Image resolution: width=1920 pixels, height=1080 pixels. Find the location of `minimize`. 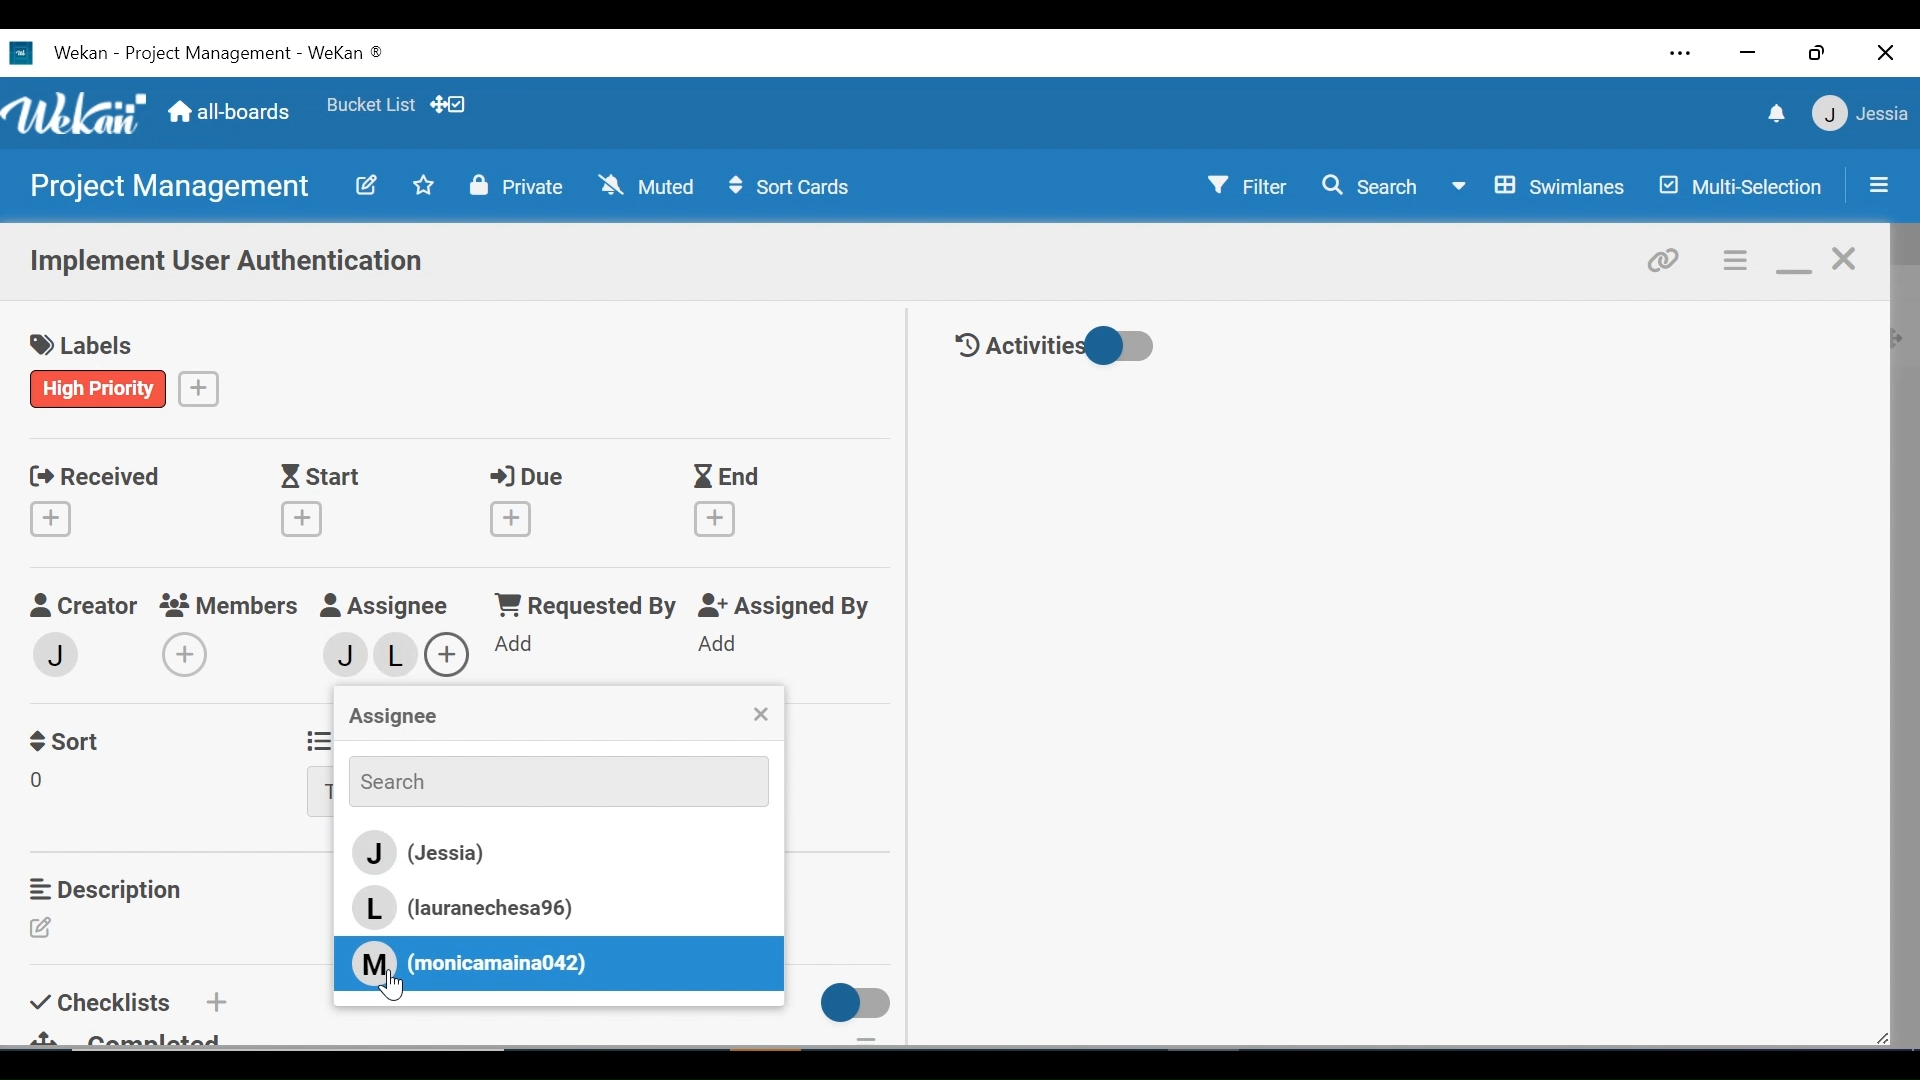

minimize is located at coordinates (1745, 54).